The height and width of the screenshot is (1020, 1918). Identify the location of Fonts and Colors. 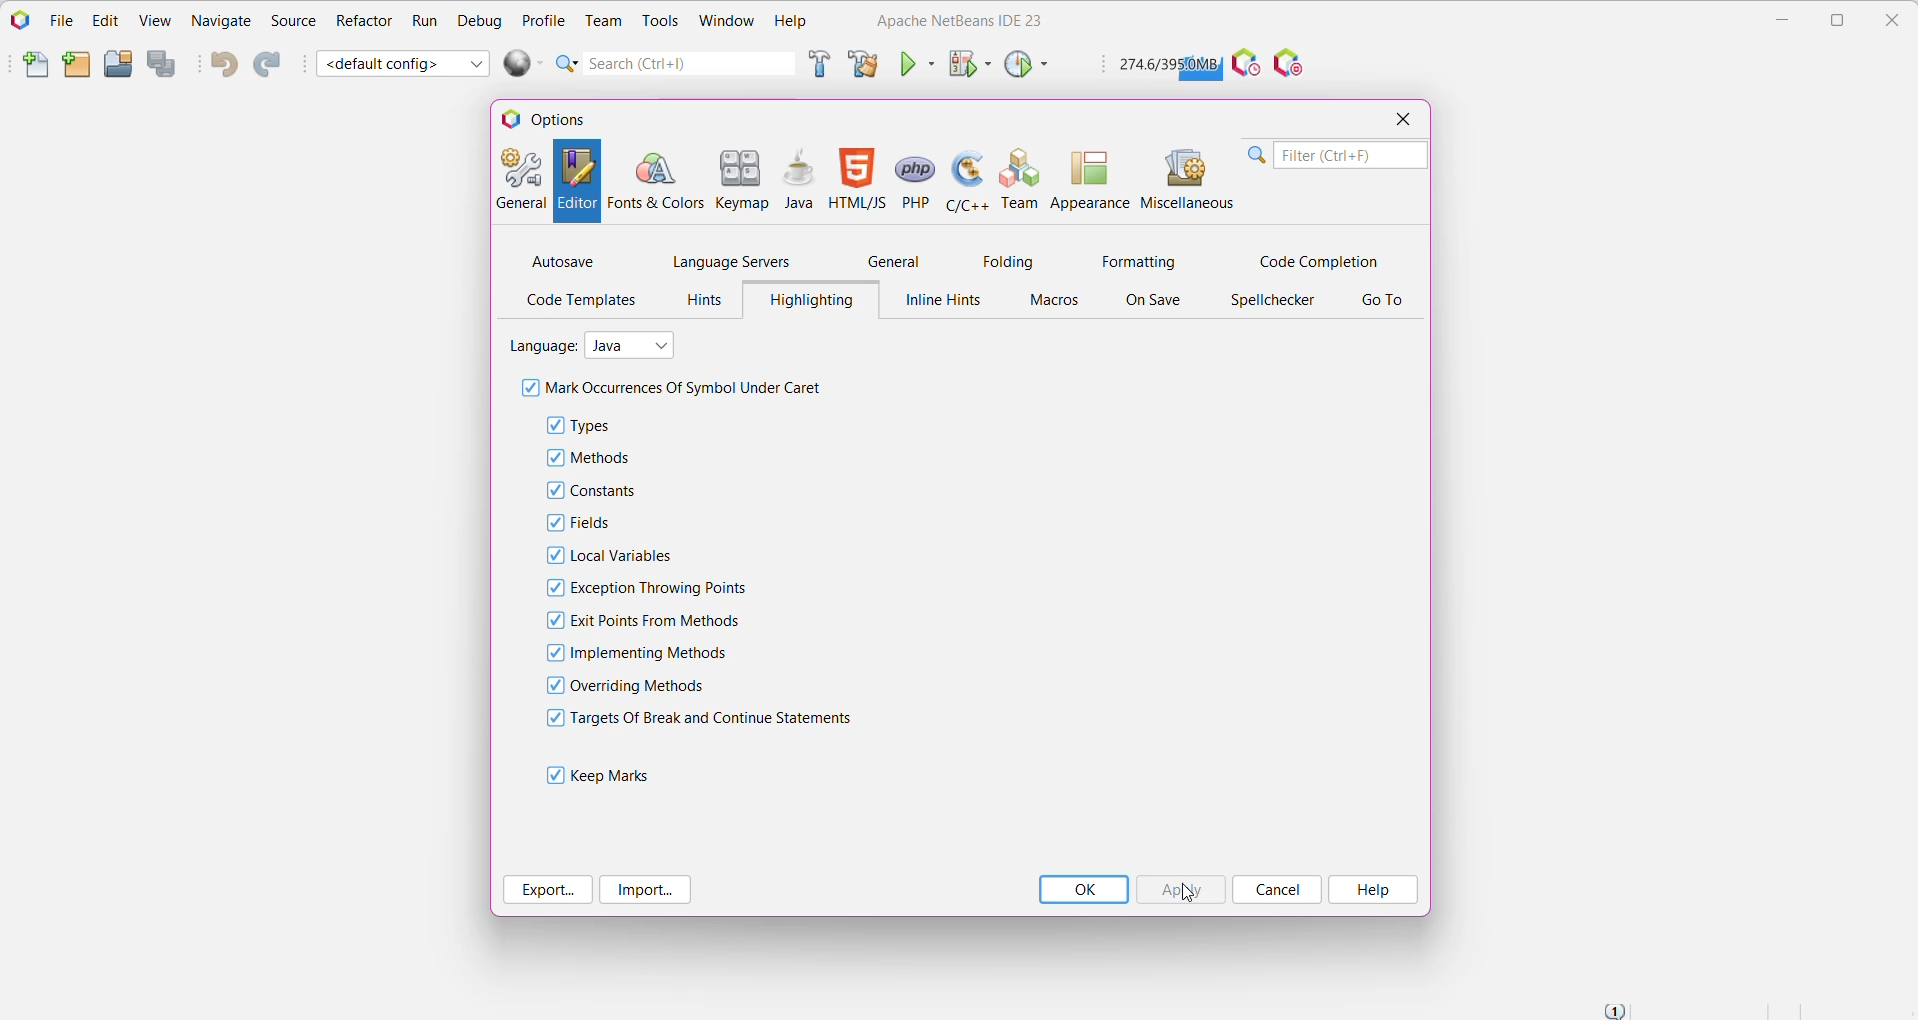
(655, 179).